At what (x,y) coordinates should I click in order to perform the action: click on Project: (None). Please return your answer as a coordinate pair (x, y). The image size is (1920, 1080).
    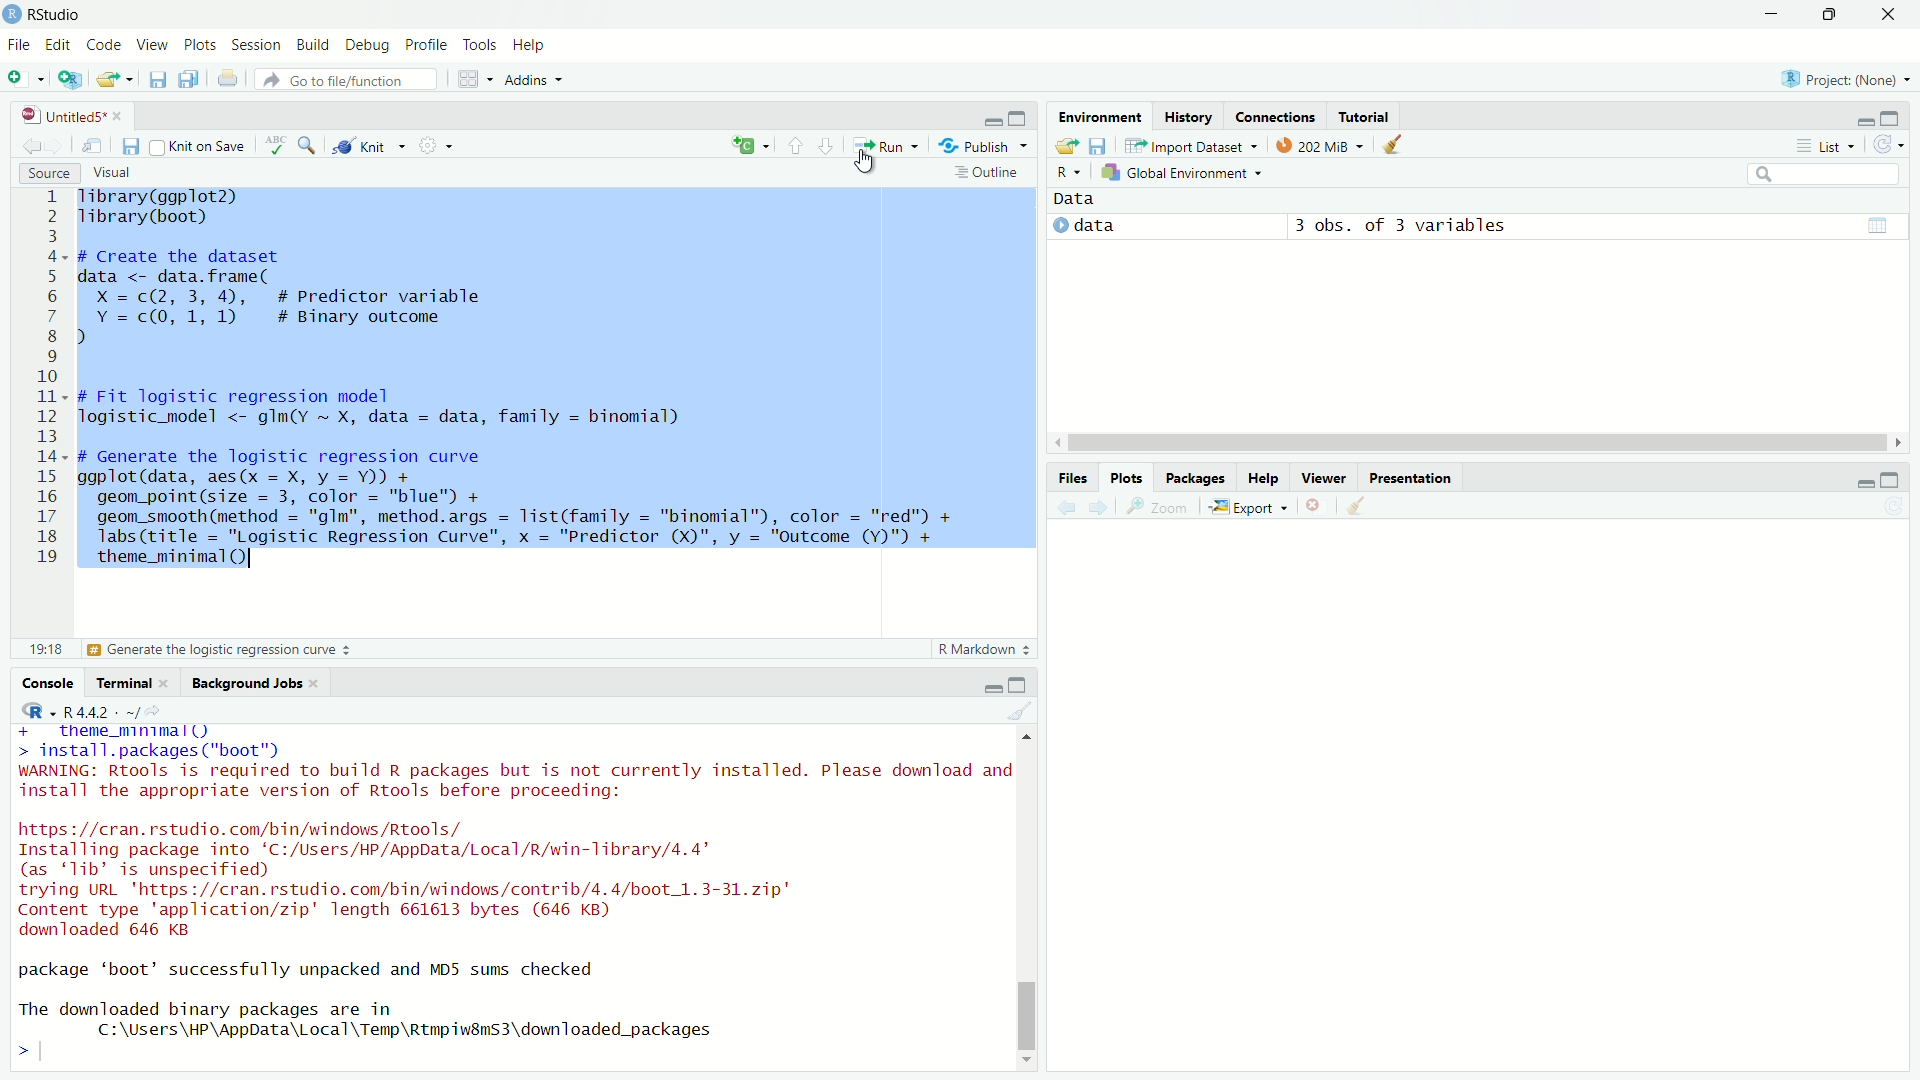
    Looking at the image, I should click on (1845, 79).